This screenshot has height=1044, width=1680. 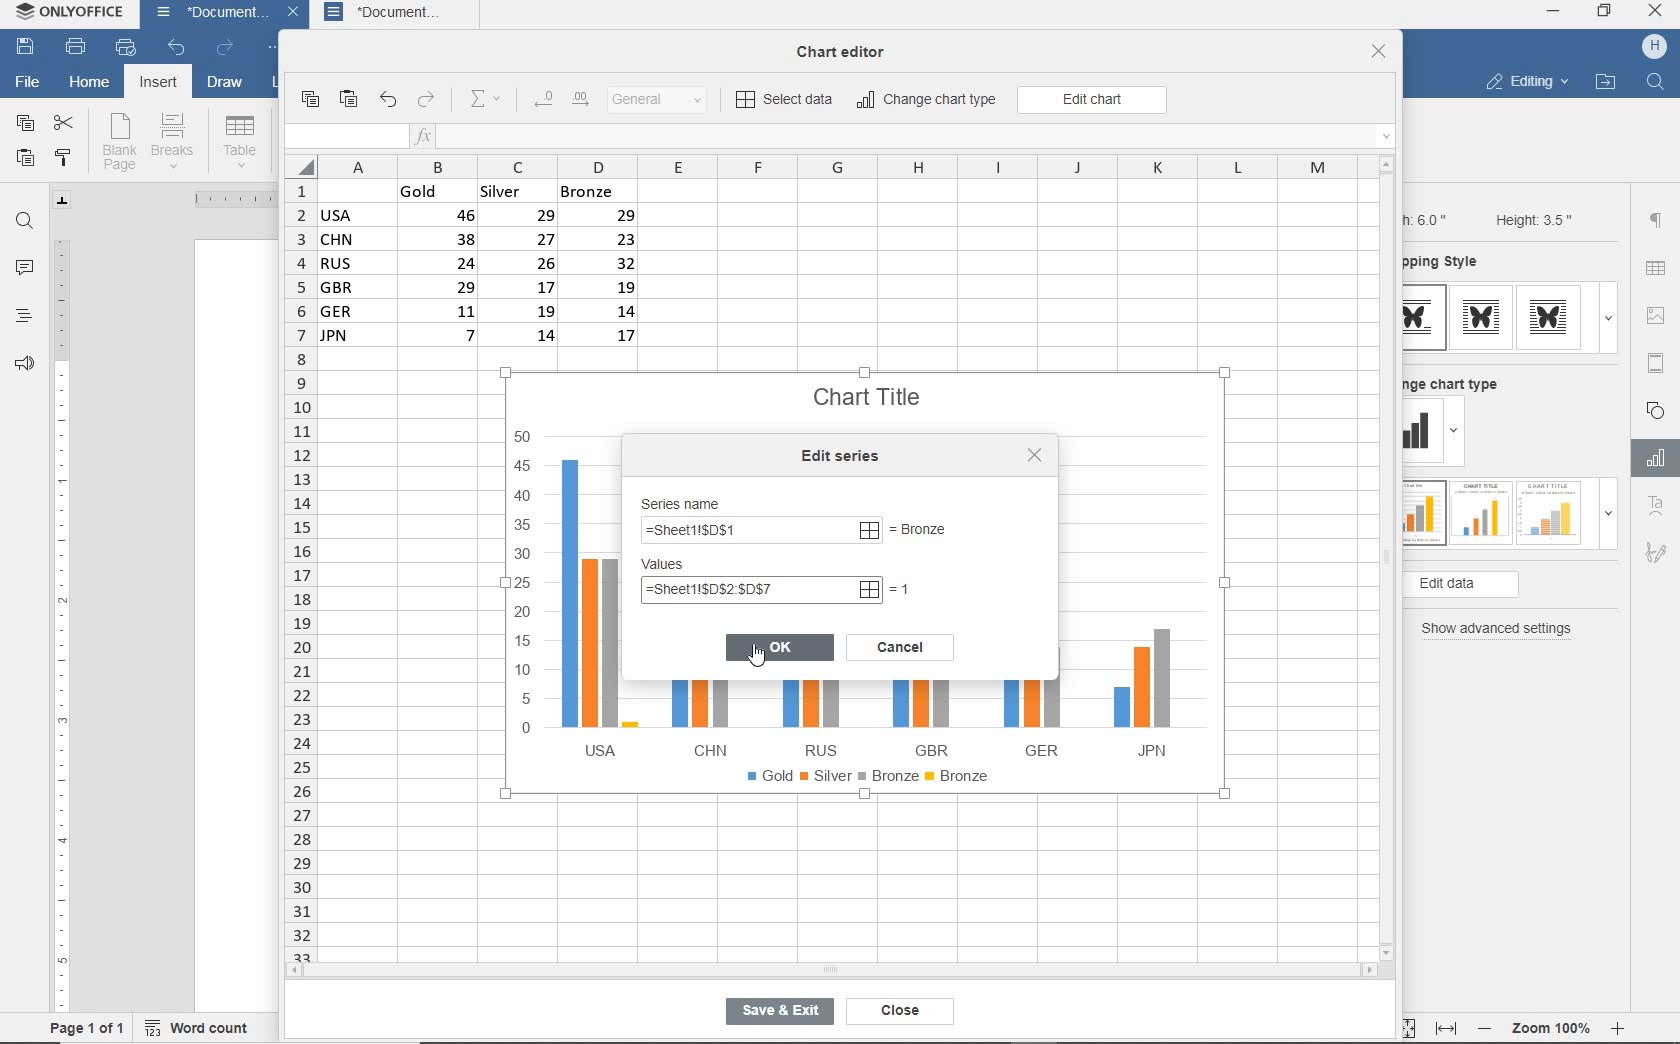 I want to click on paragraph settings, so click(x=1656, y=220).